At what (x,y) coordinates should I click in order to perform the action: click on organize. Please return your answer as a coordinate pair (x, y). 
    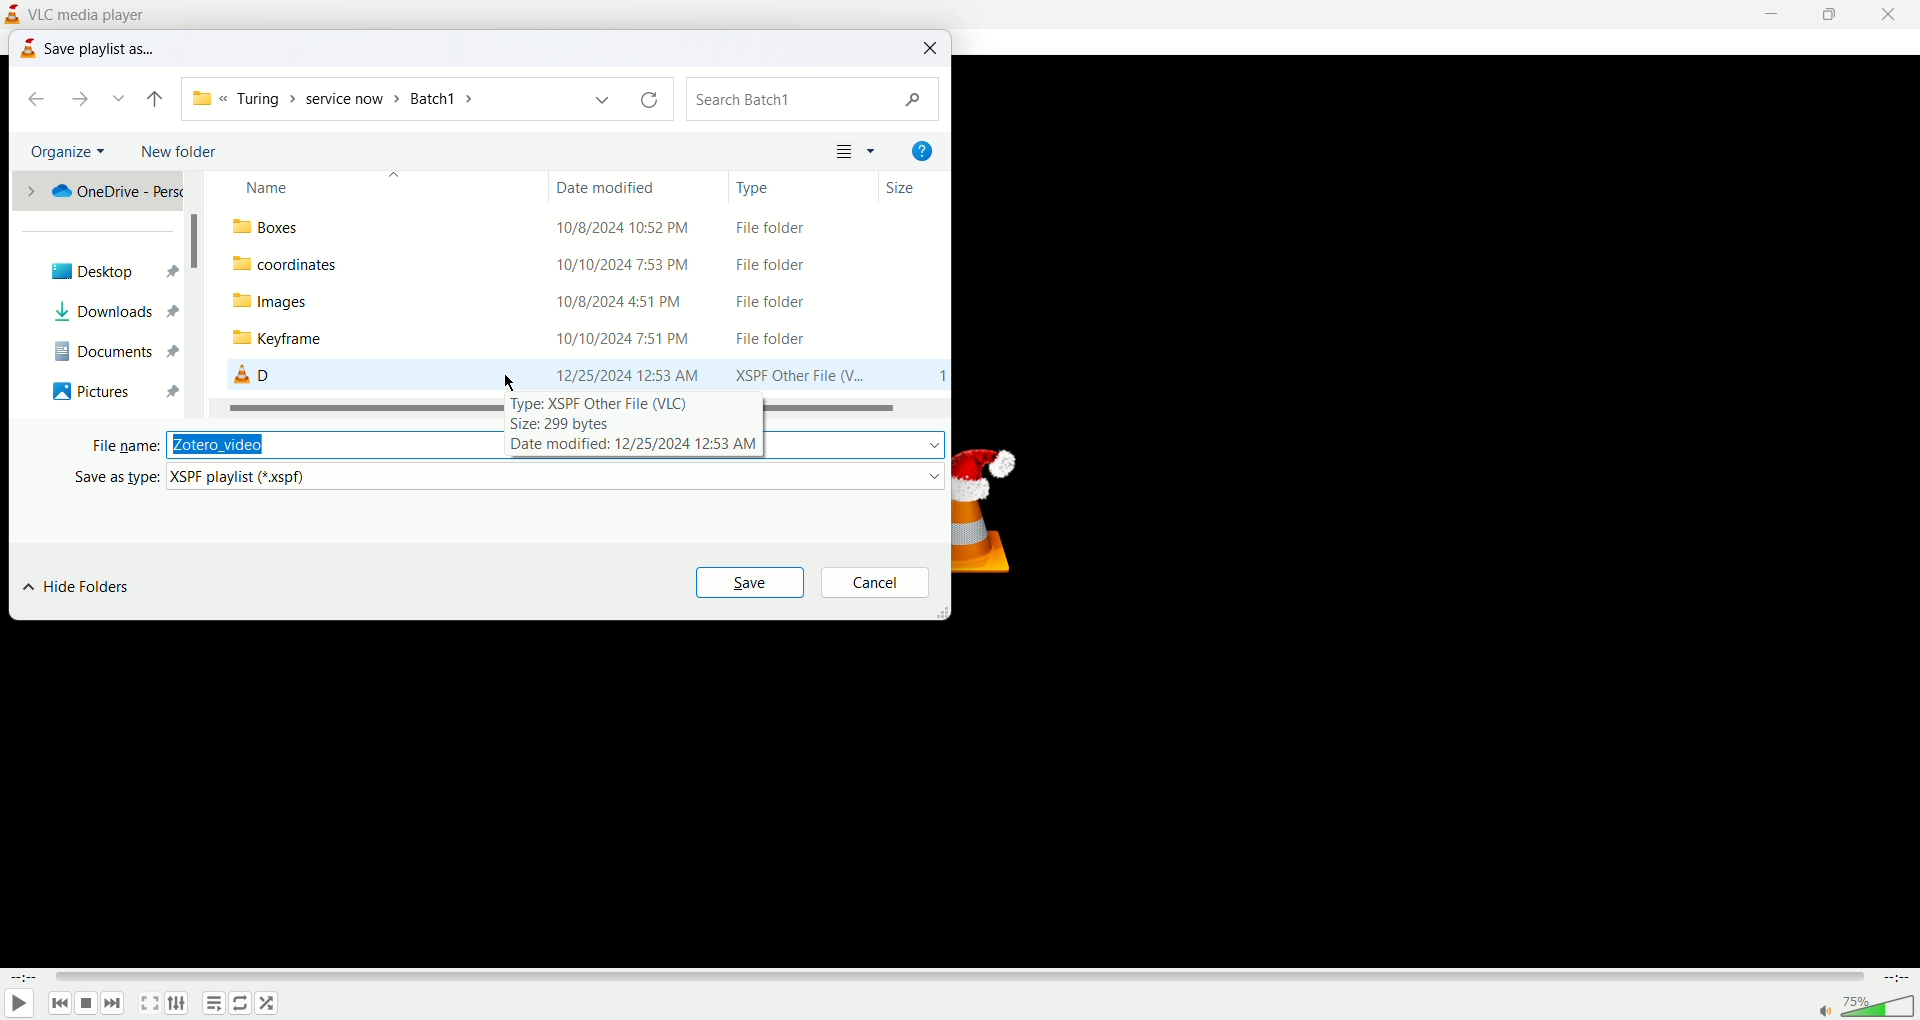
    Looking at the image, I should click on (70, 152).